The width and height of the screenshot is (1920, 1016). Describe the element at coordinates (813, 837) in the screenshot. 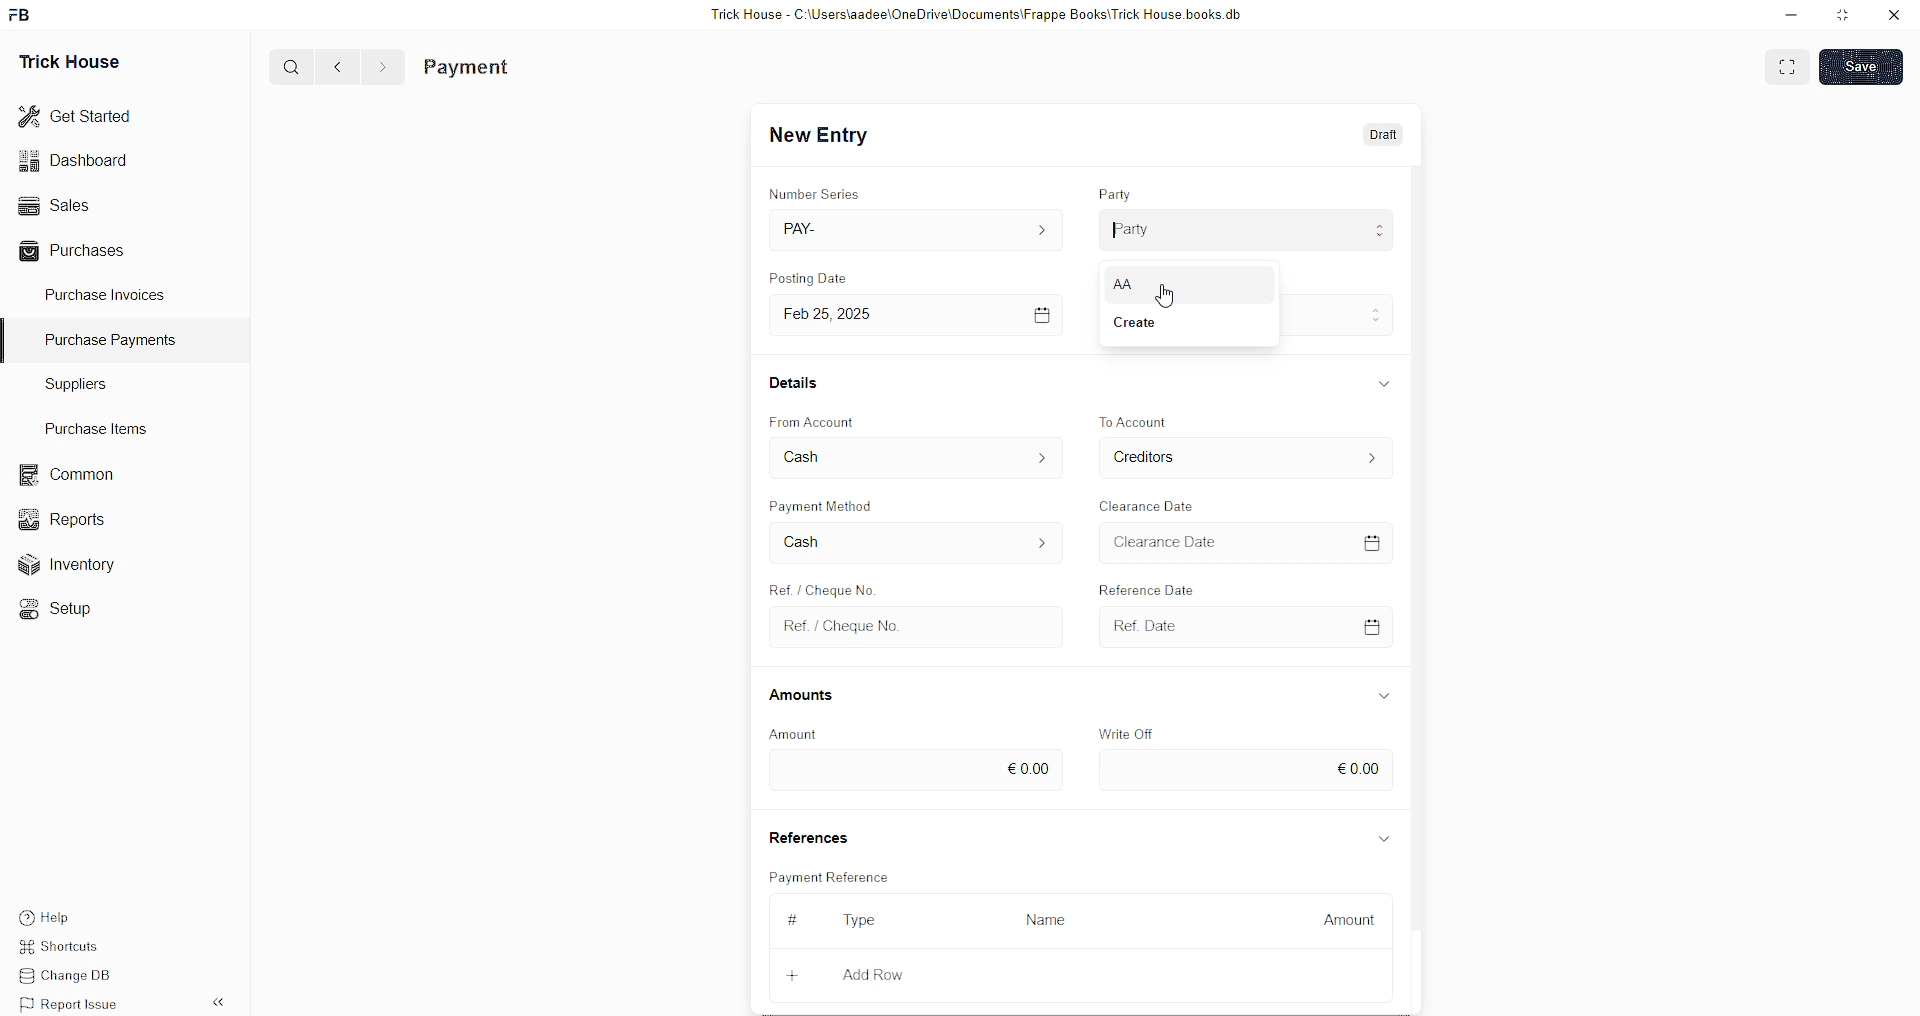

I see `References` at that location.